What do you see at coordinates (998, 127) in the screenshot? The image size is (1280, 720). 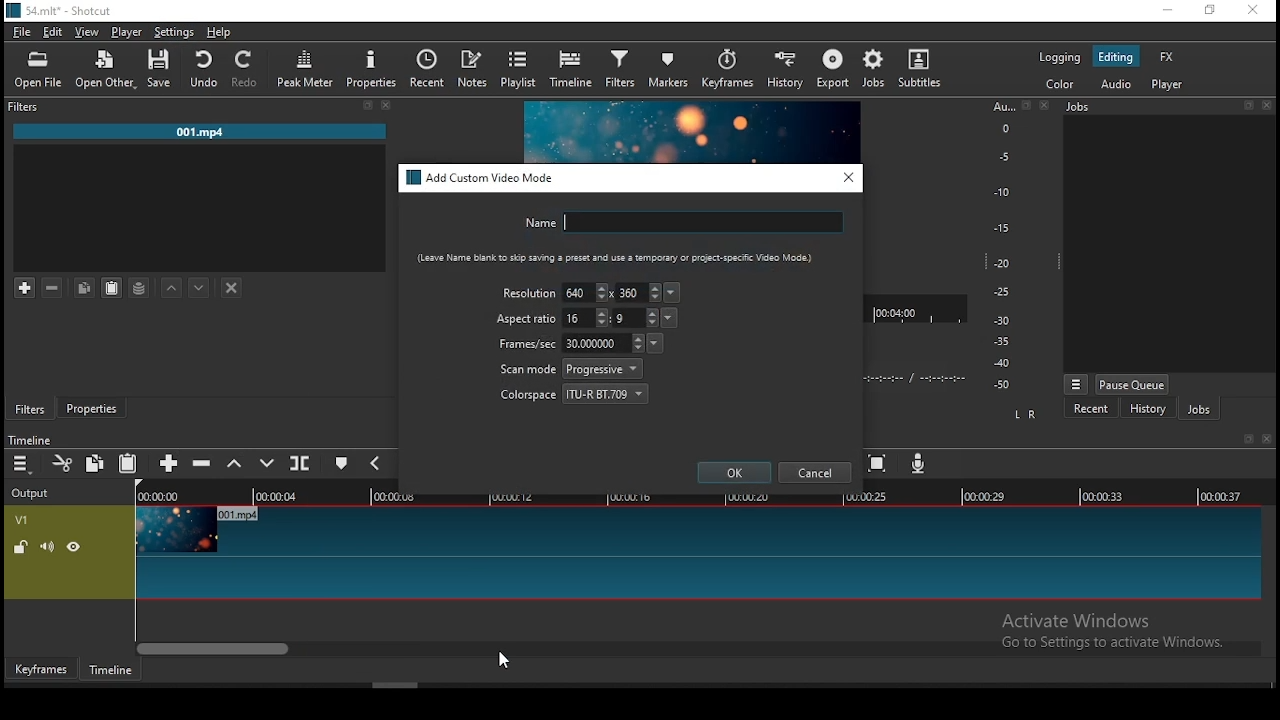 I see `o` at bounding box center [998, 127].